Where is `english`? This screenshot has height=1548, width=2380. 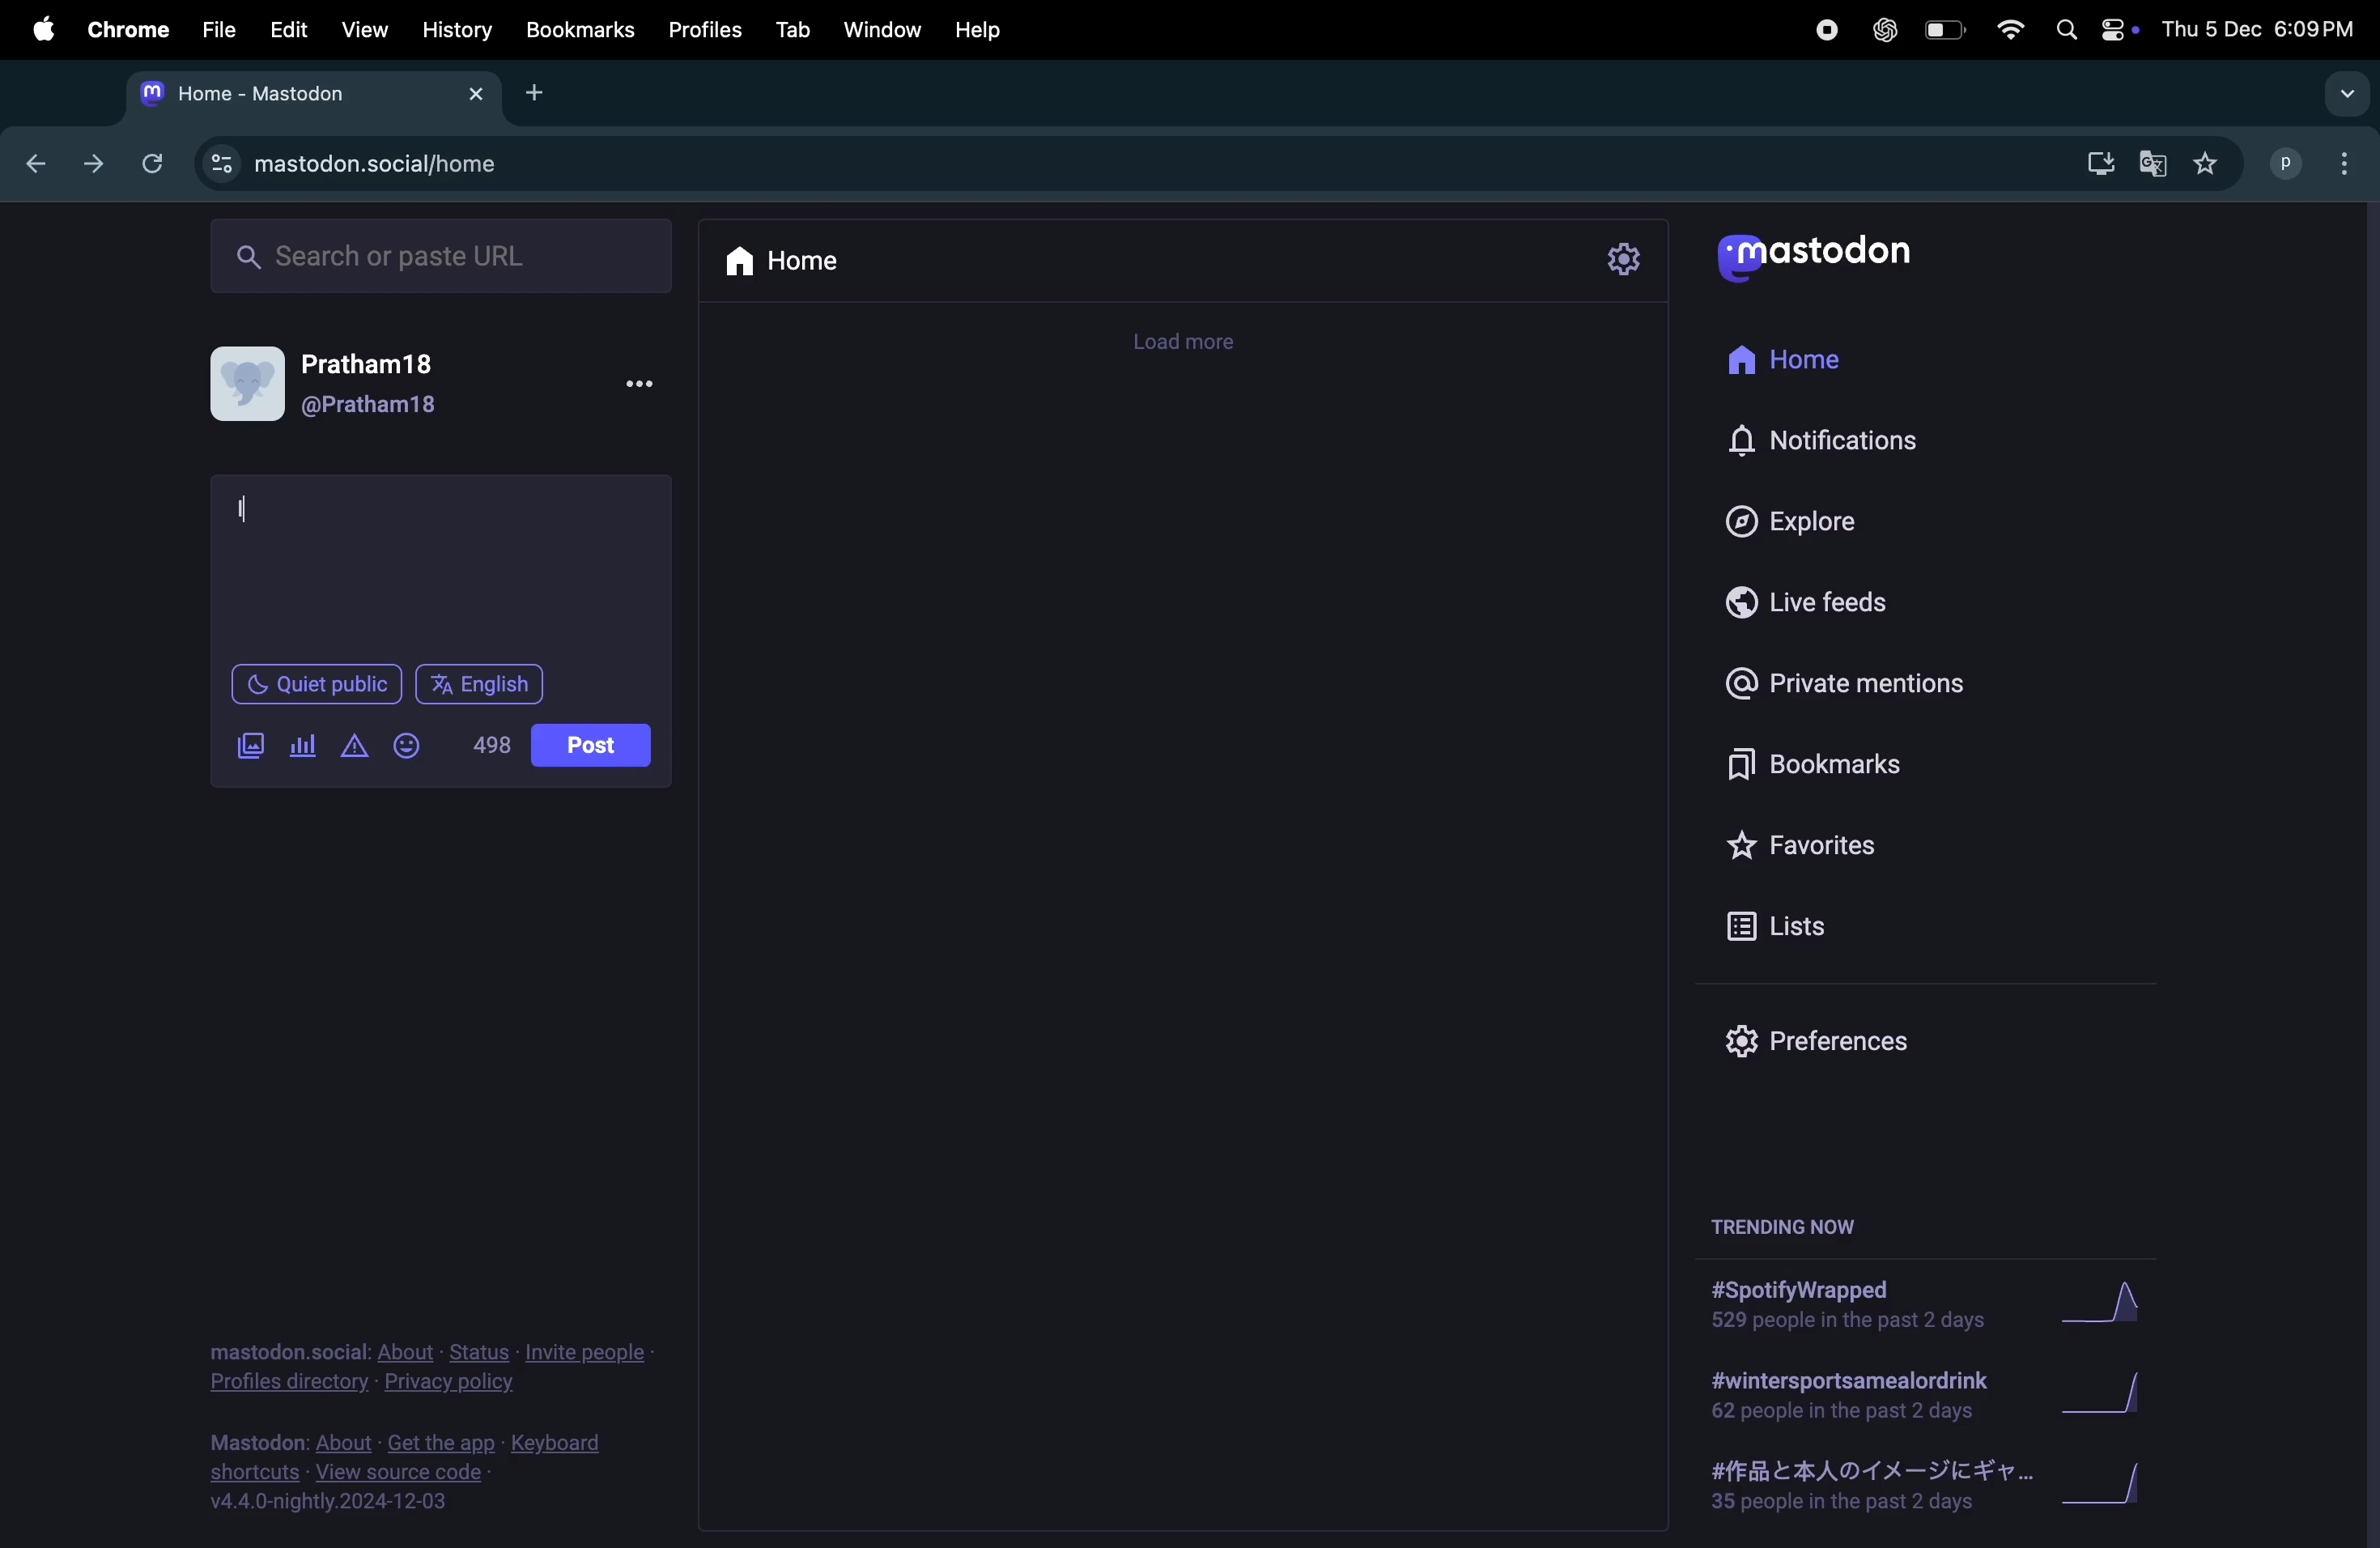 english is located at coordinates (482, 684).